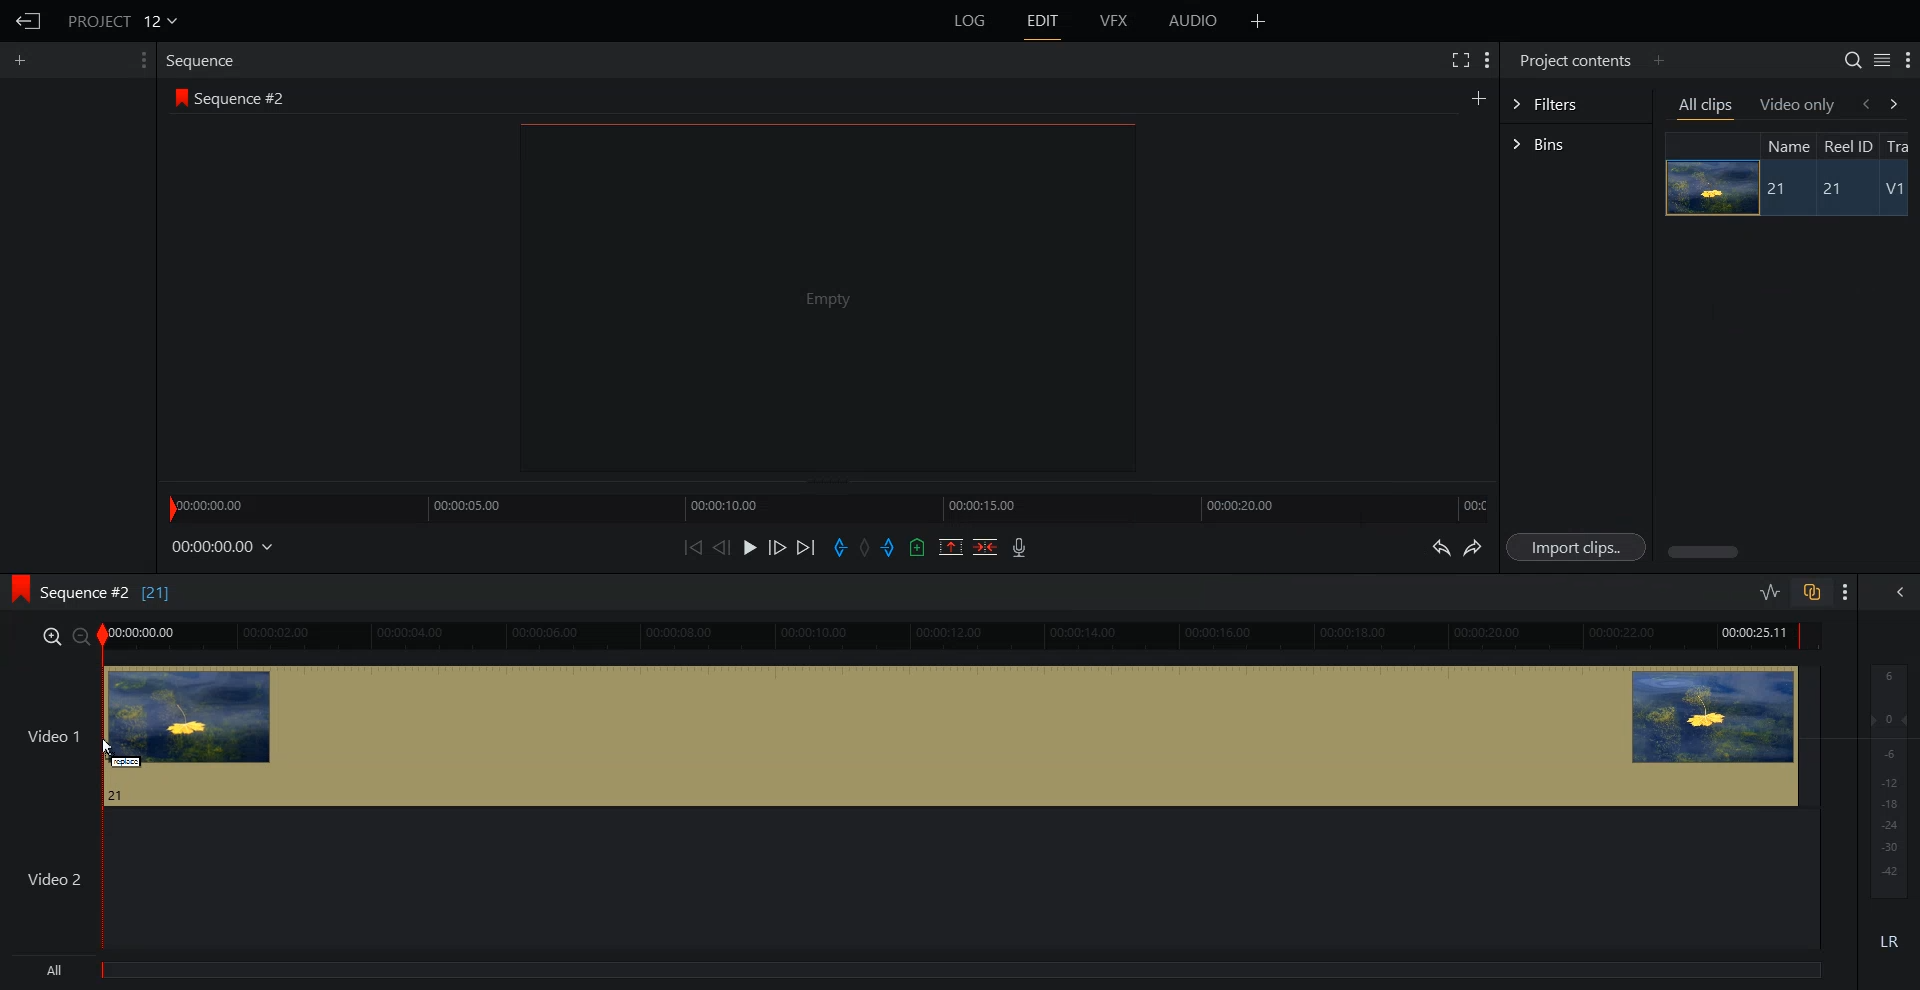 The image size is (1920, 990). Describe the element at coordinates (1192, 21) in the screenshot. I see `AUDIO` at that location.